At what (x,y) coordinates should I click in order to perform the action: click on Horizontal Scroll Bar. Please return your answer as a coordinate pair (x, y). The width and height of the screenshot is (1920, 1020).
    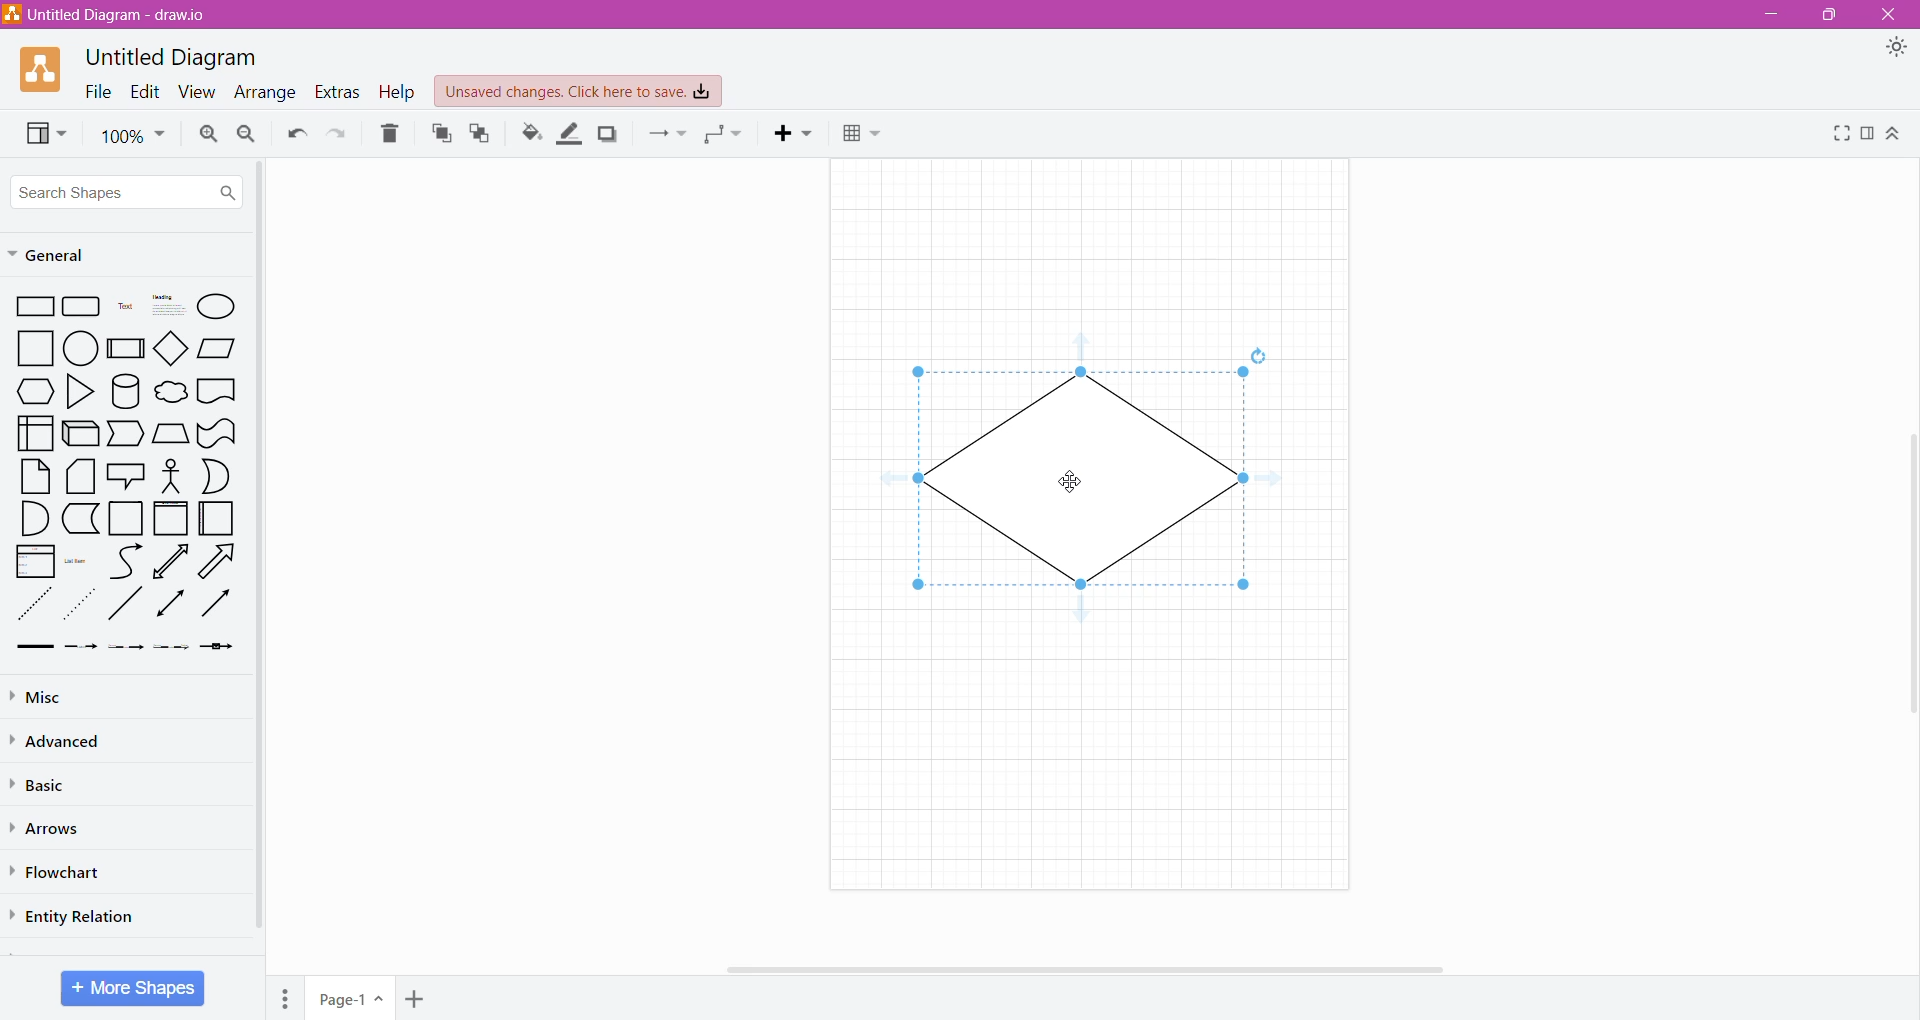
    Looking at the image, I should click on (1088, 964).